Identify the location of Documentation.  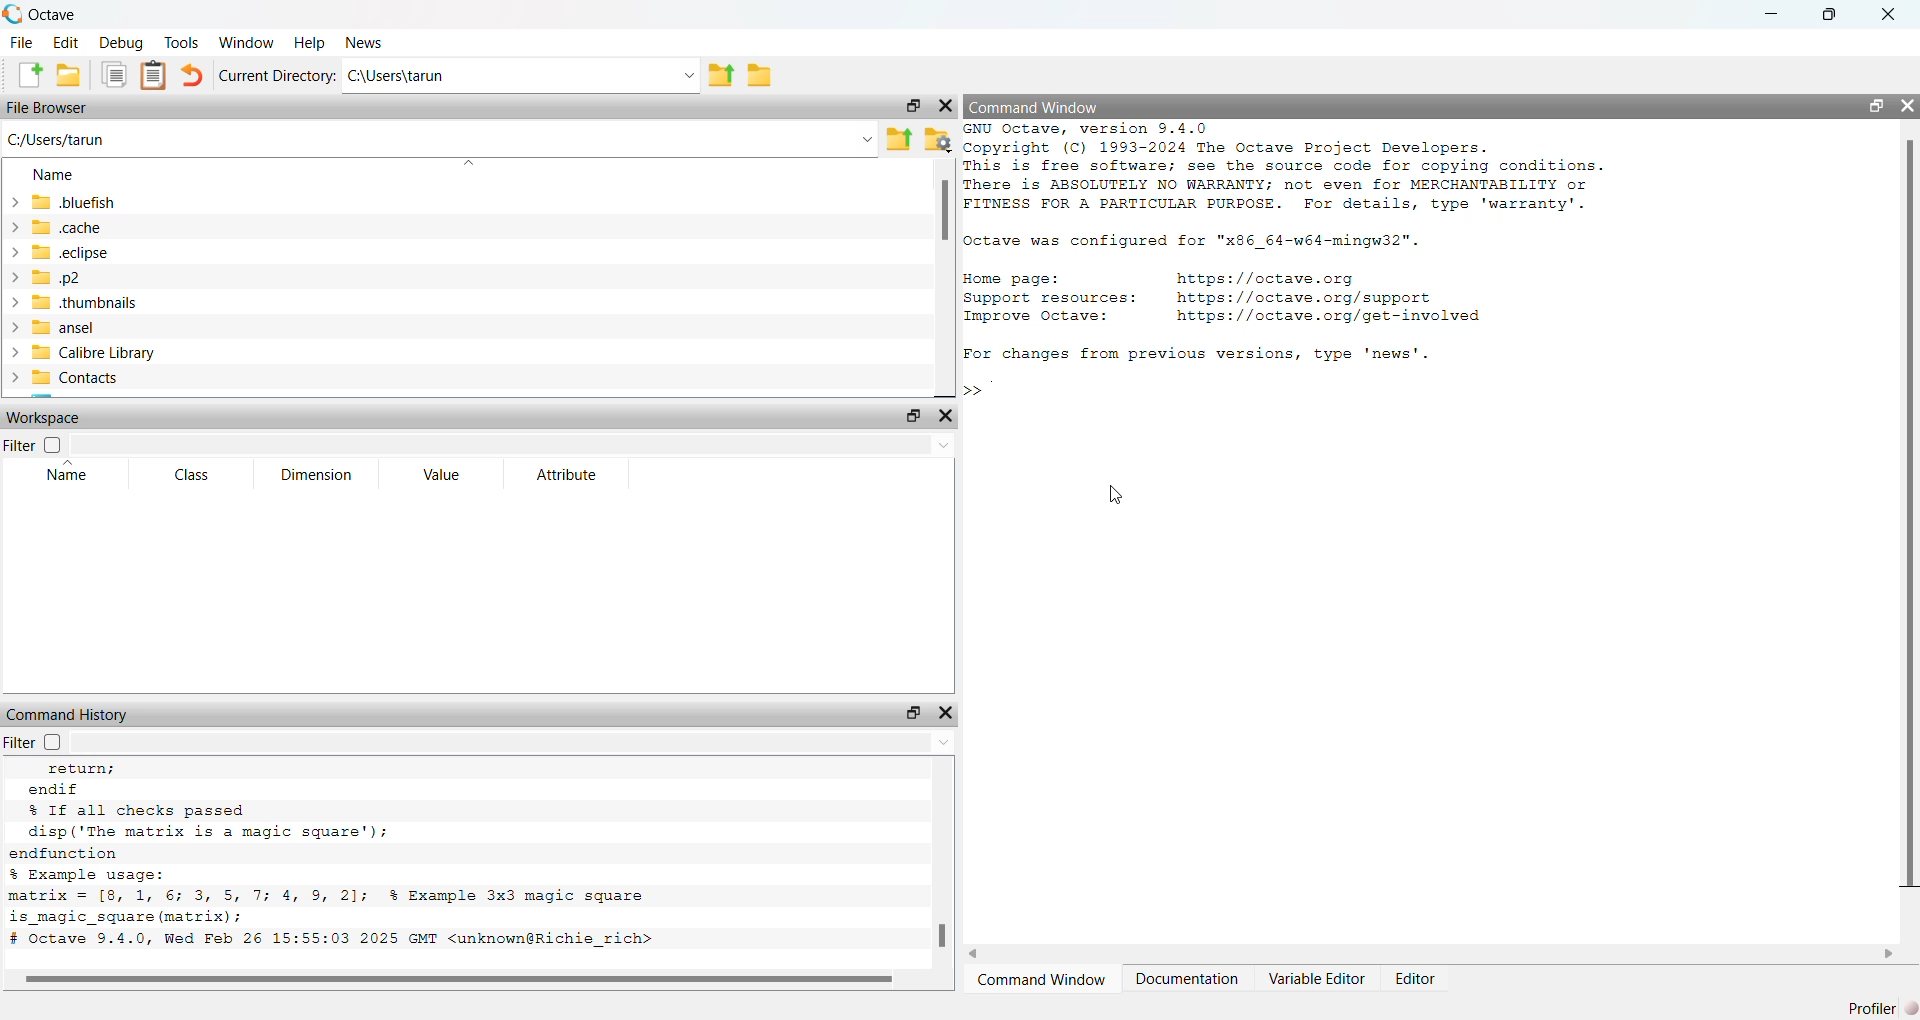
(1188, 979).